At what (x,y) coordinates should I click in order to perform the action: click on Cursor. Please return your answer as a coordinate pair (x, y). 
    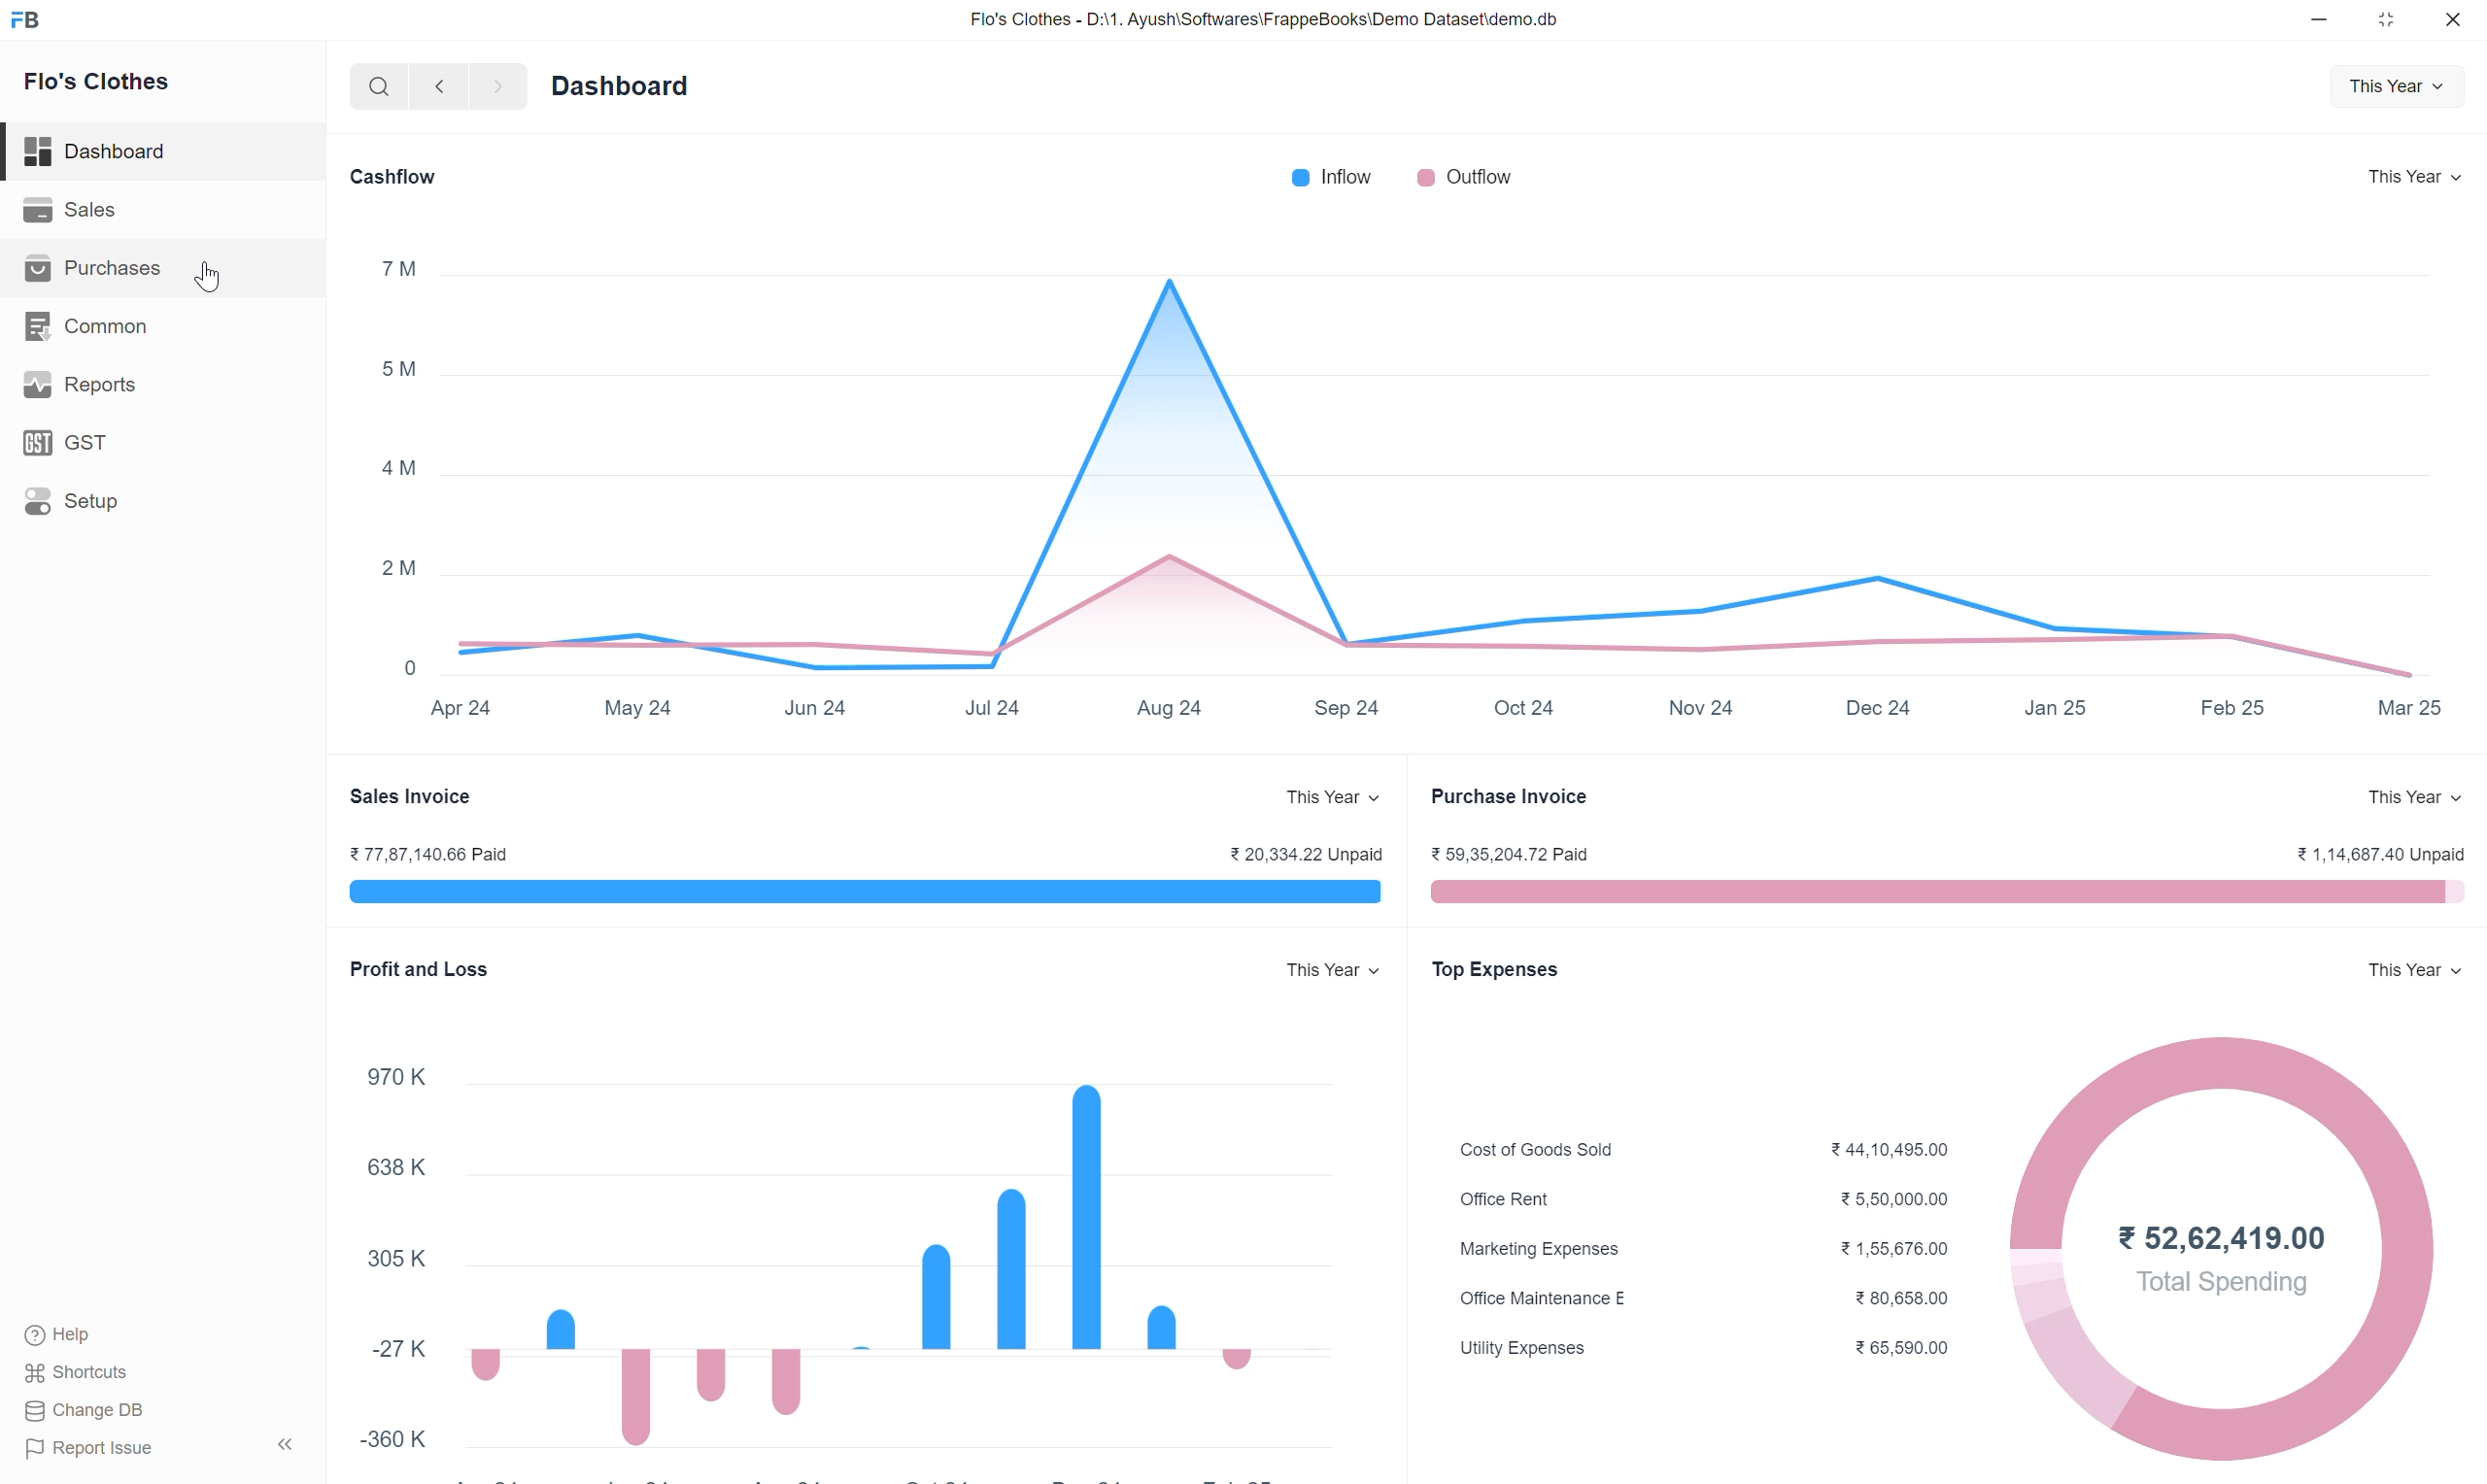
    Looking at the image, I should click on (207, 276).